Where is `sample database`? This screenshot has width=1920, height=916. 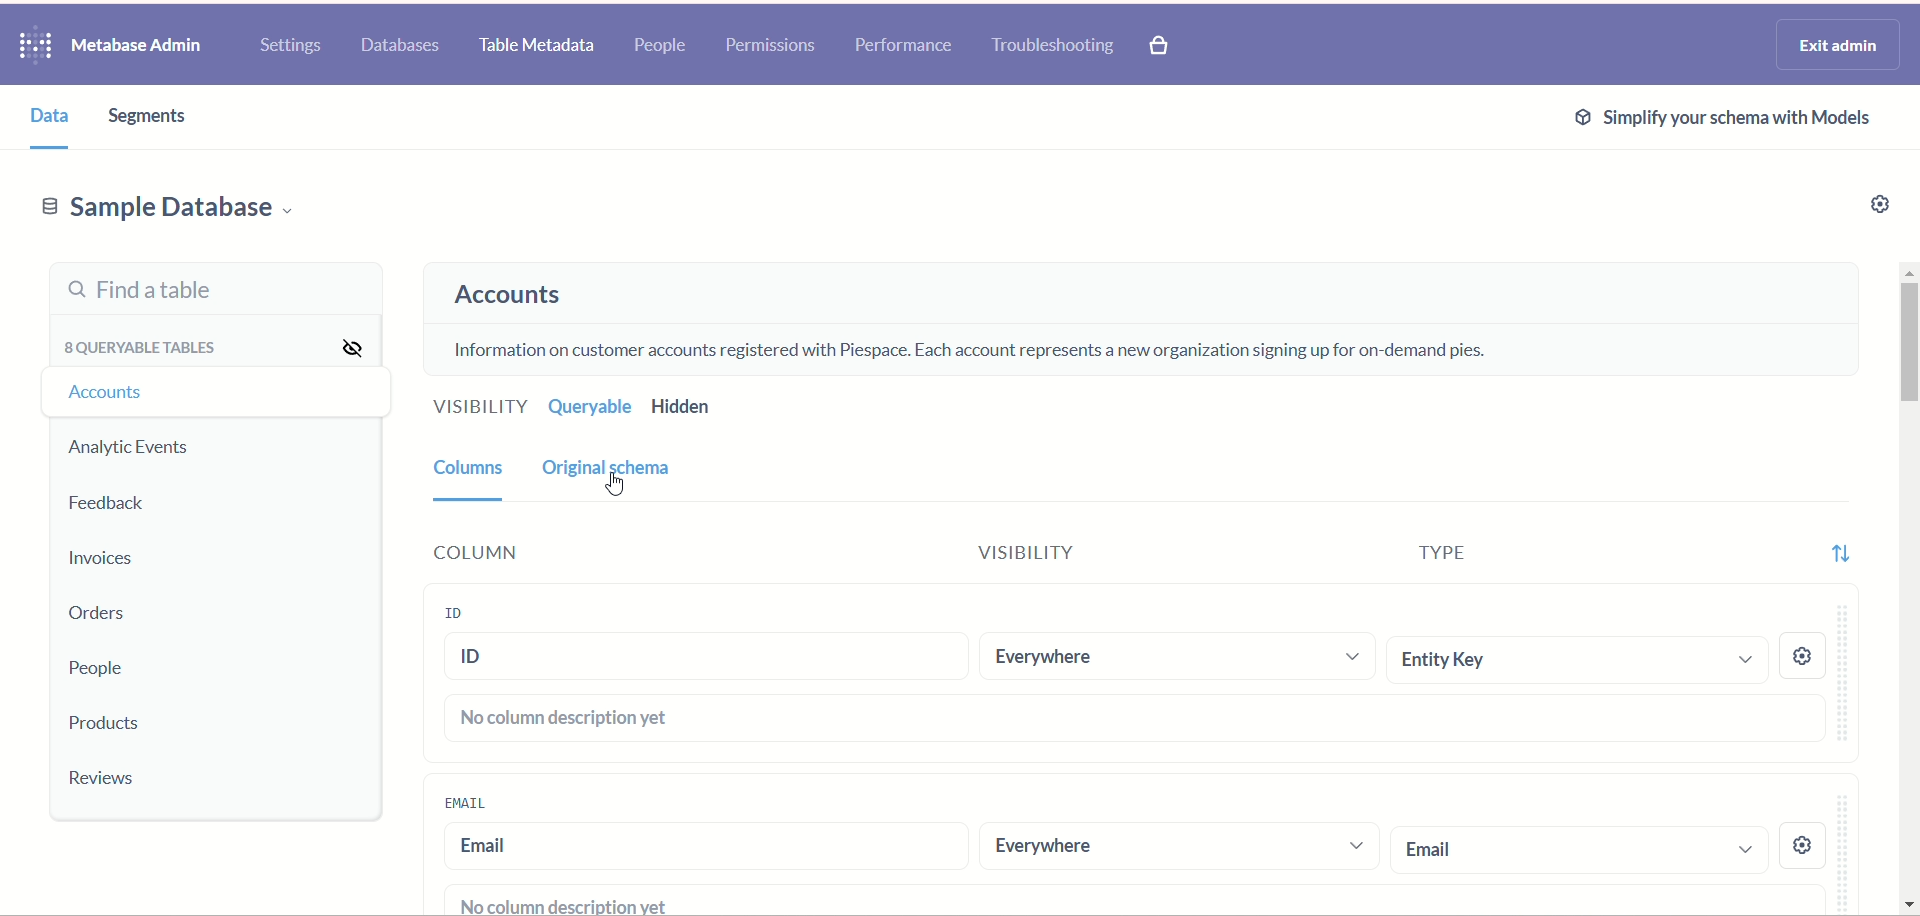
sample database is located at coordinates (160, 209).